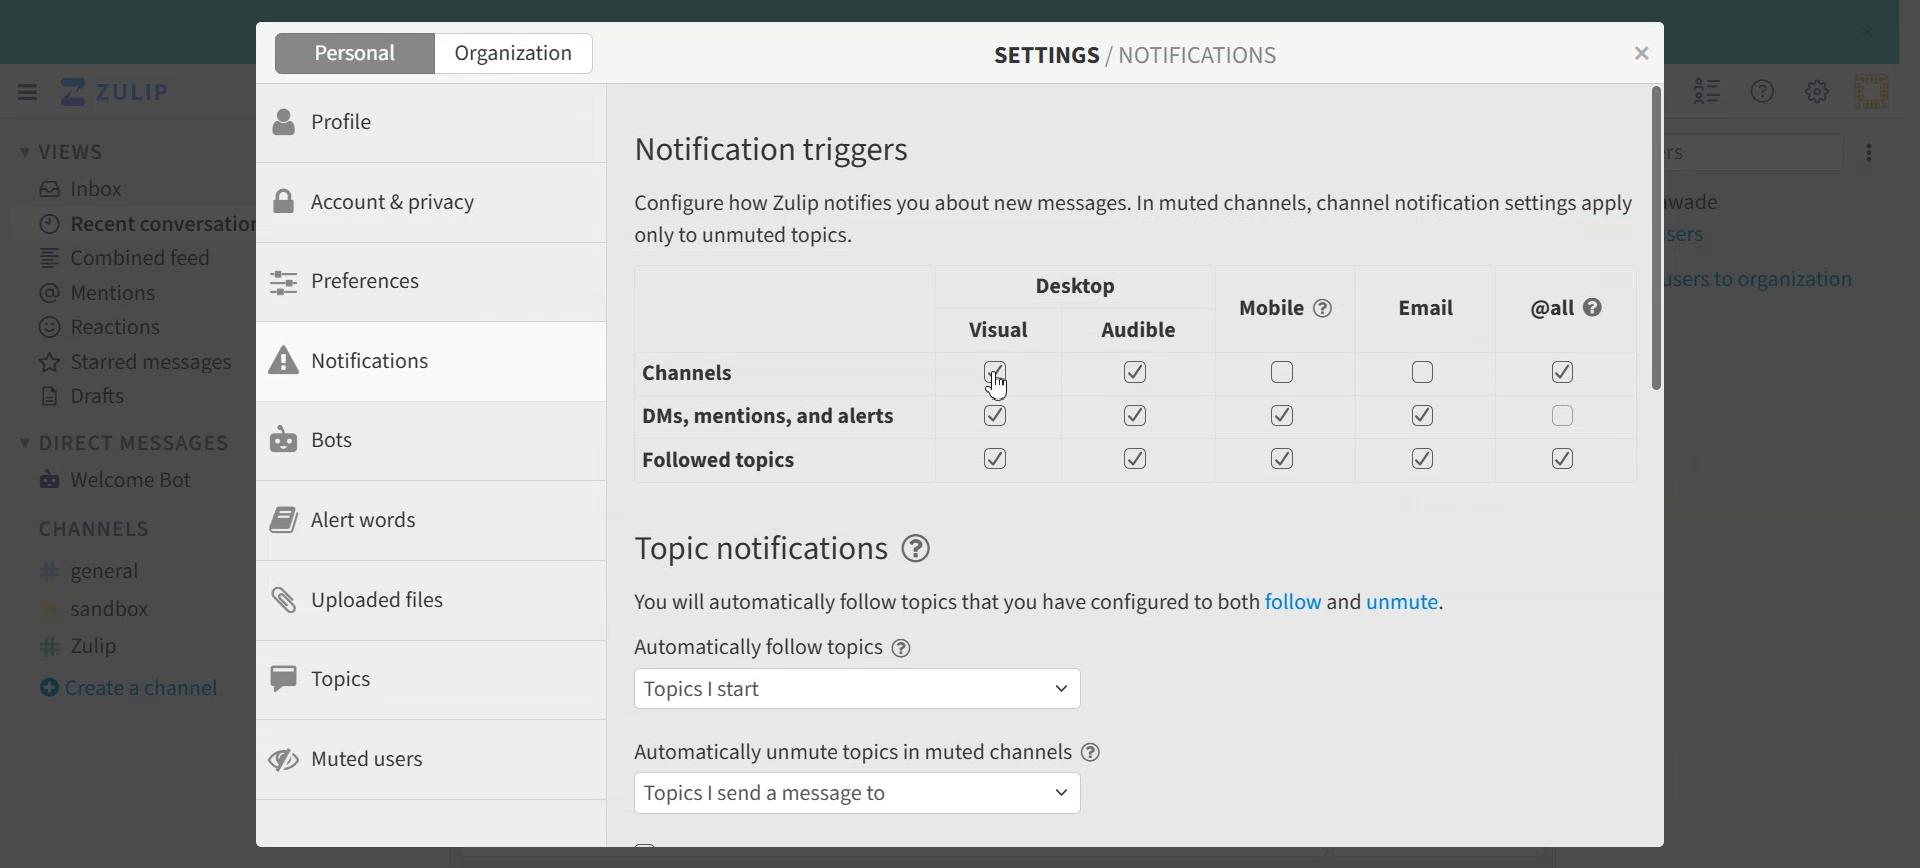 The height and width of the screenshot is (868, 1920). What do you see at coordinates (131, 290) in the screenshot?
I see `Mentions` at bounding box center [131, 290].